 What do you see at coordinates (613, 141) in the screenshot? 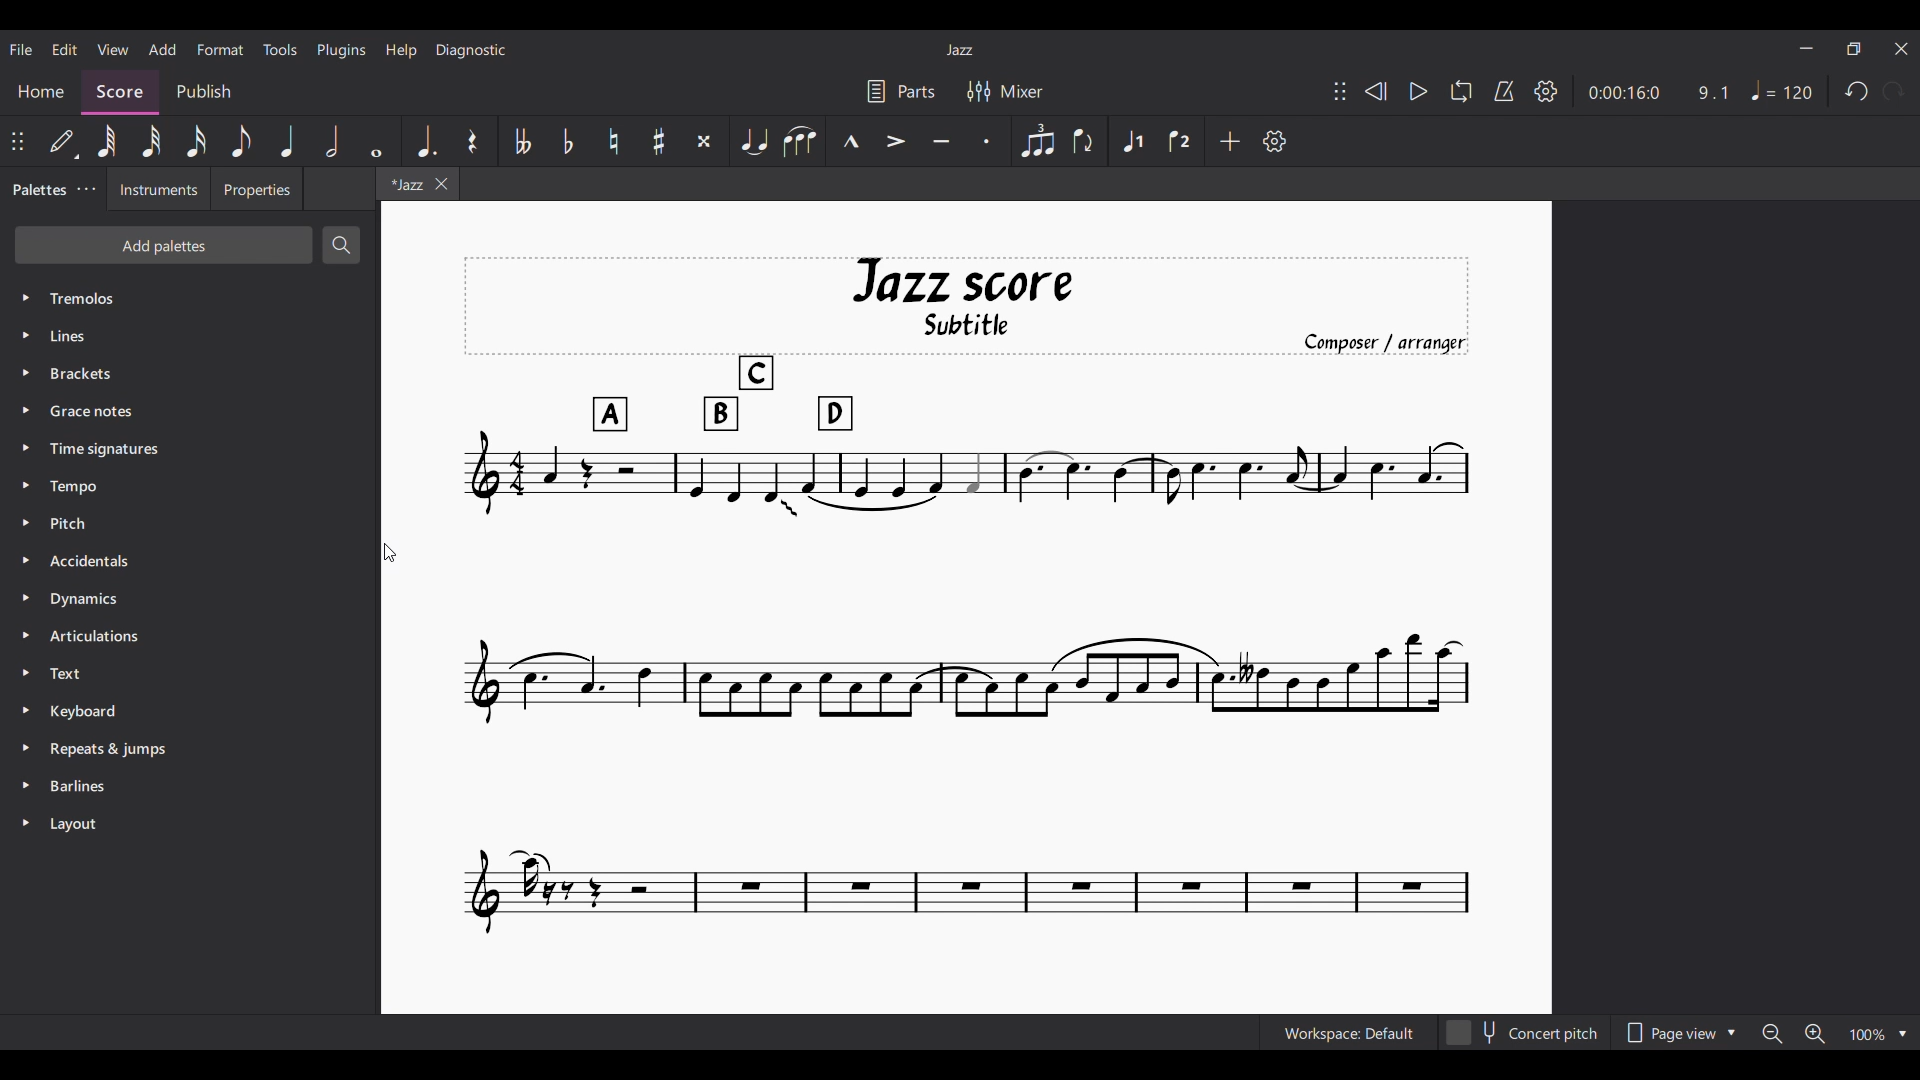
I see `Toggle natural` at bounding box center [613, 141].